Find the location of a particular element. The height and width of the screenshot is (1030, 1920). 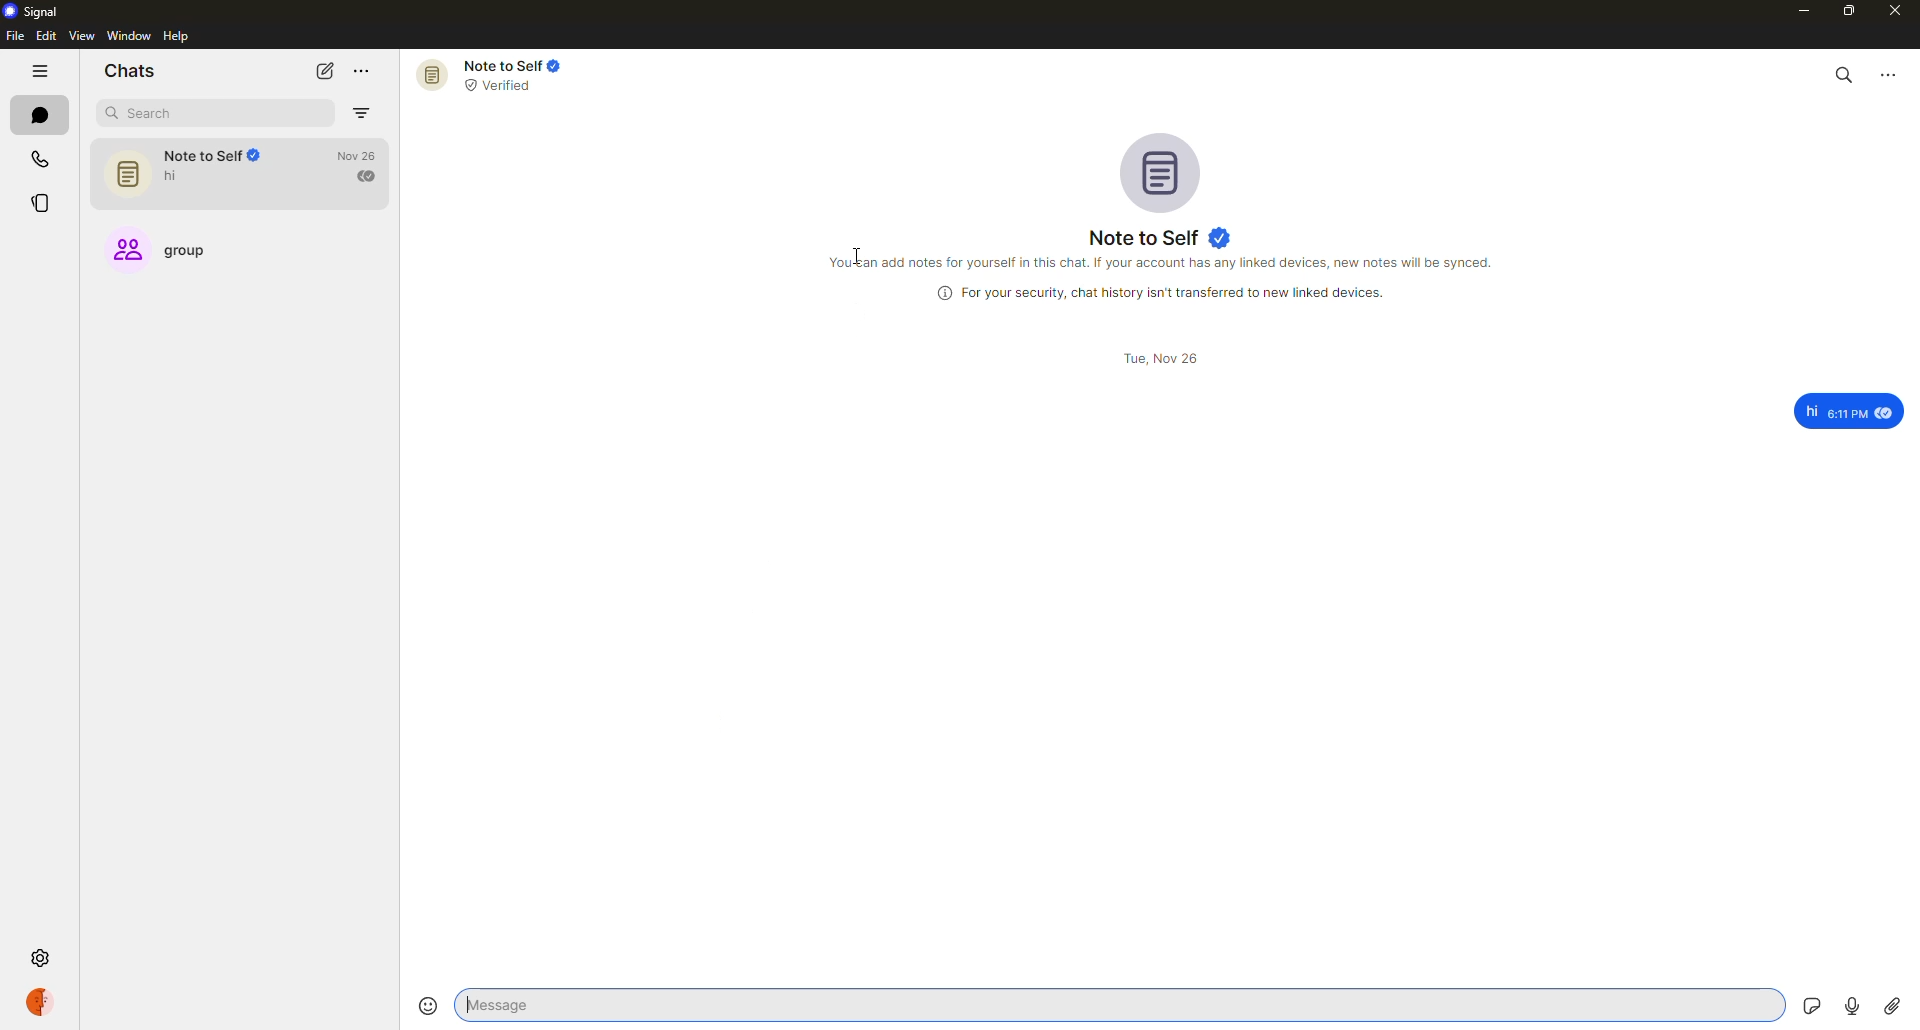

more is located at coordinates (362, 70).